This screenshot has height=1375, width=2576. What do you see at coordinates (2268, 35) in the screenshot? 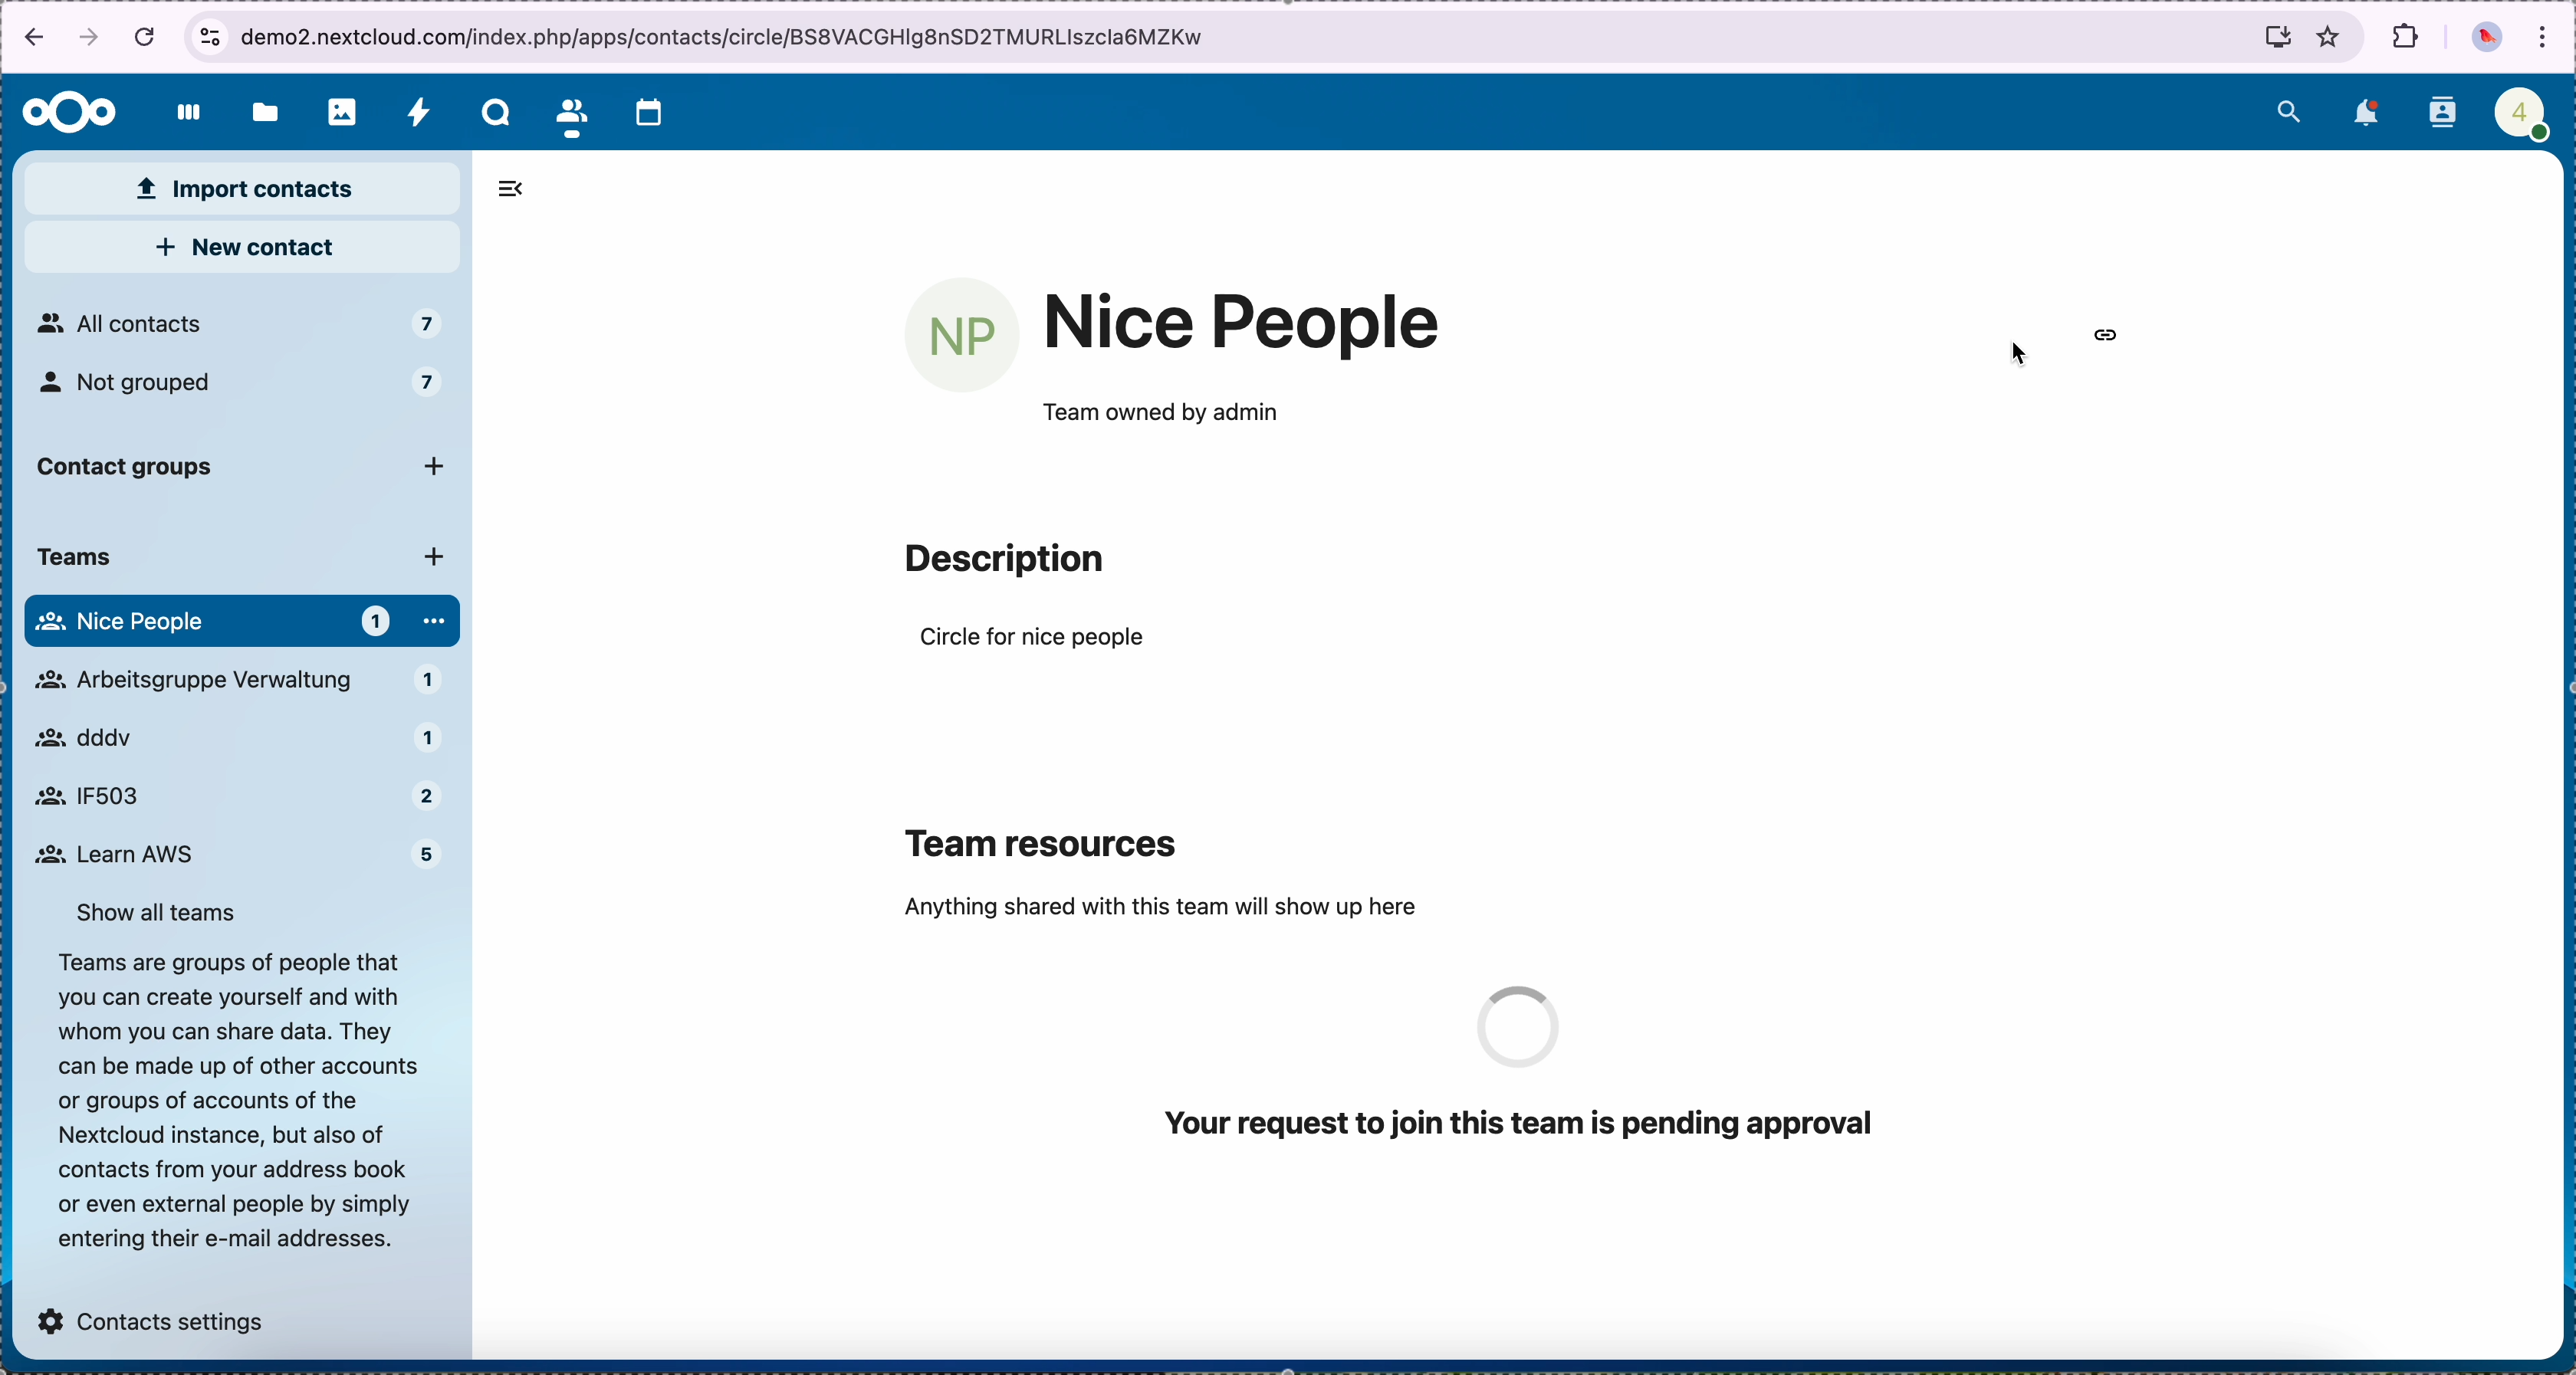
I see `install Nextcloud` at bounding box center [2268, 35].